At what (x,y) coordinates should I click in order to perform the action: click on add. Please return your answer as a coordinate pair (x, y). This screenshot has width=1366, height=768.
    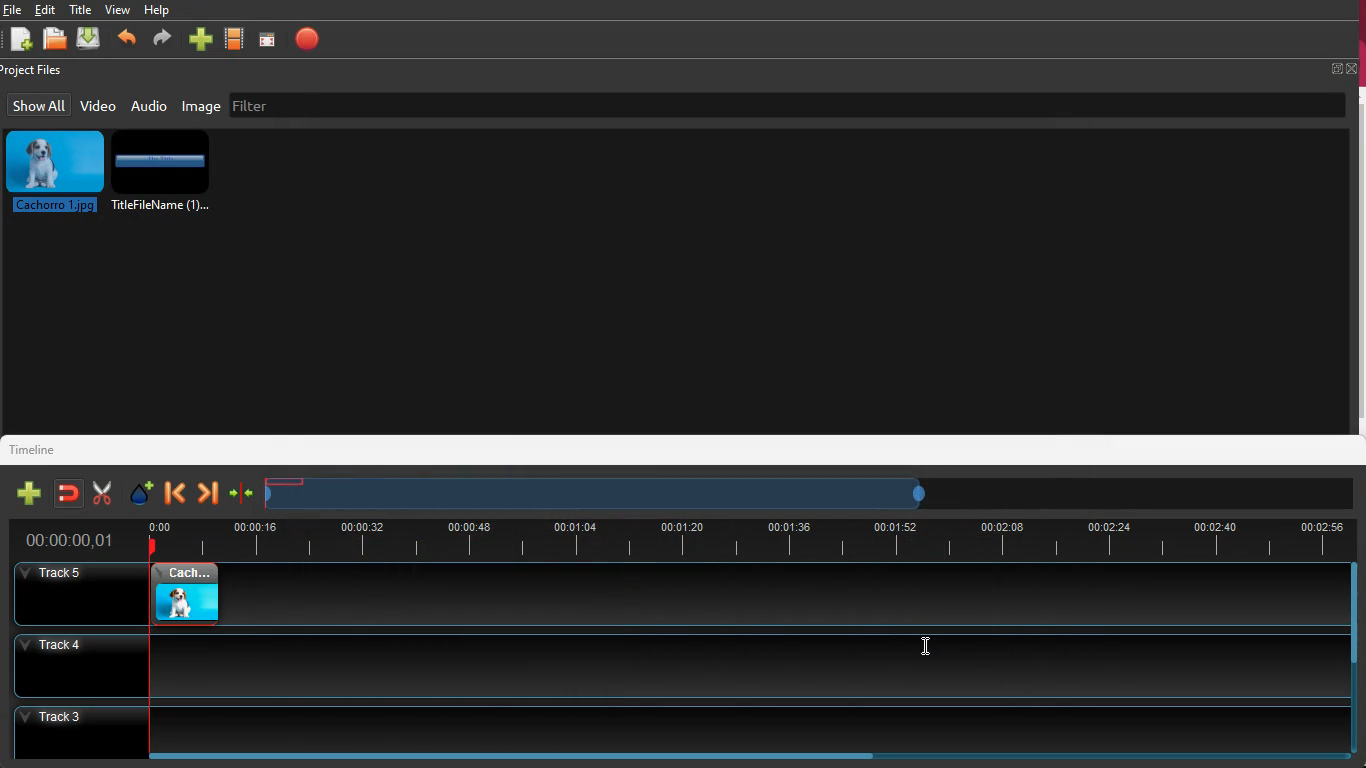
    Looking at the image, I should click on (25, 494).